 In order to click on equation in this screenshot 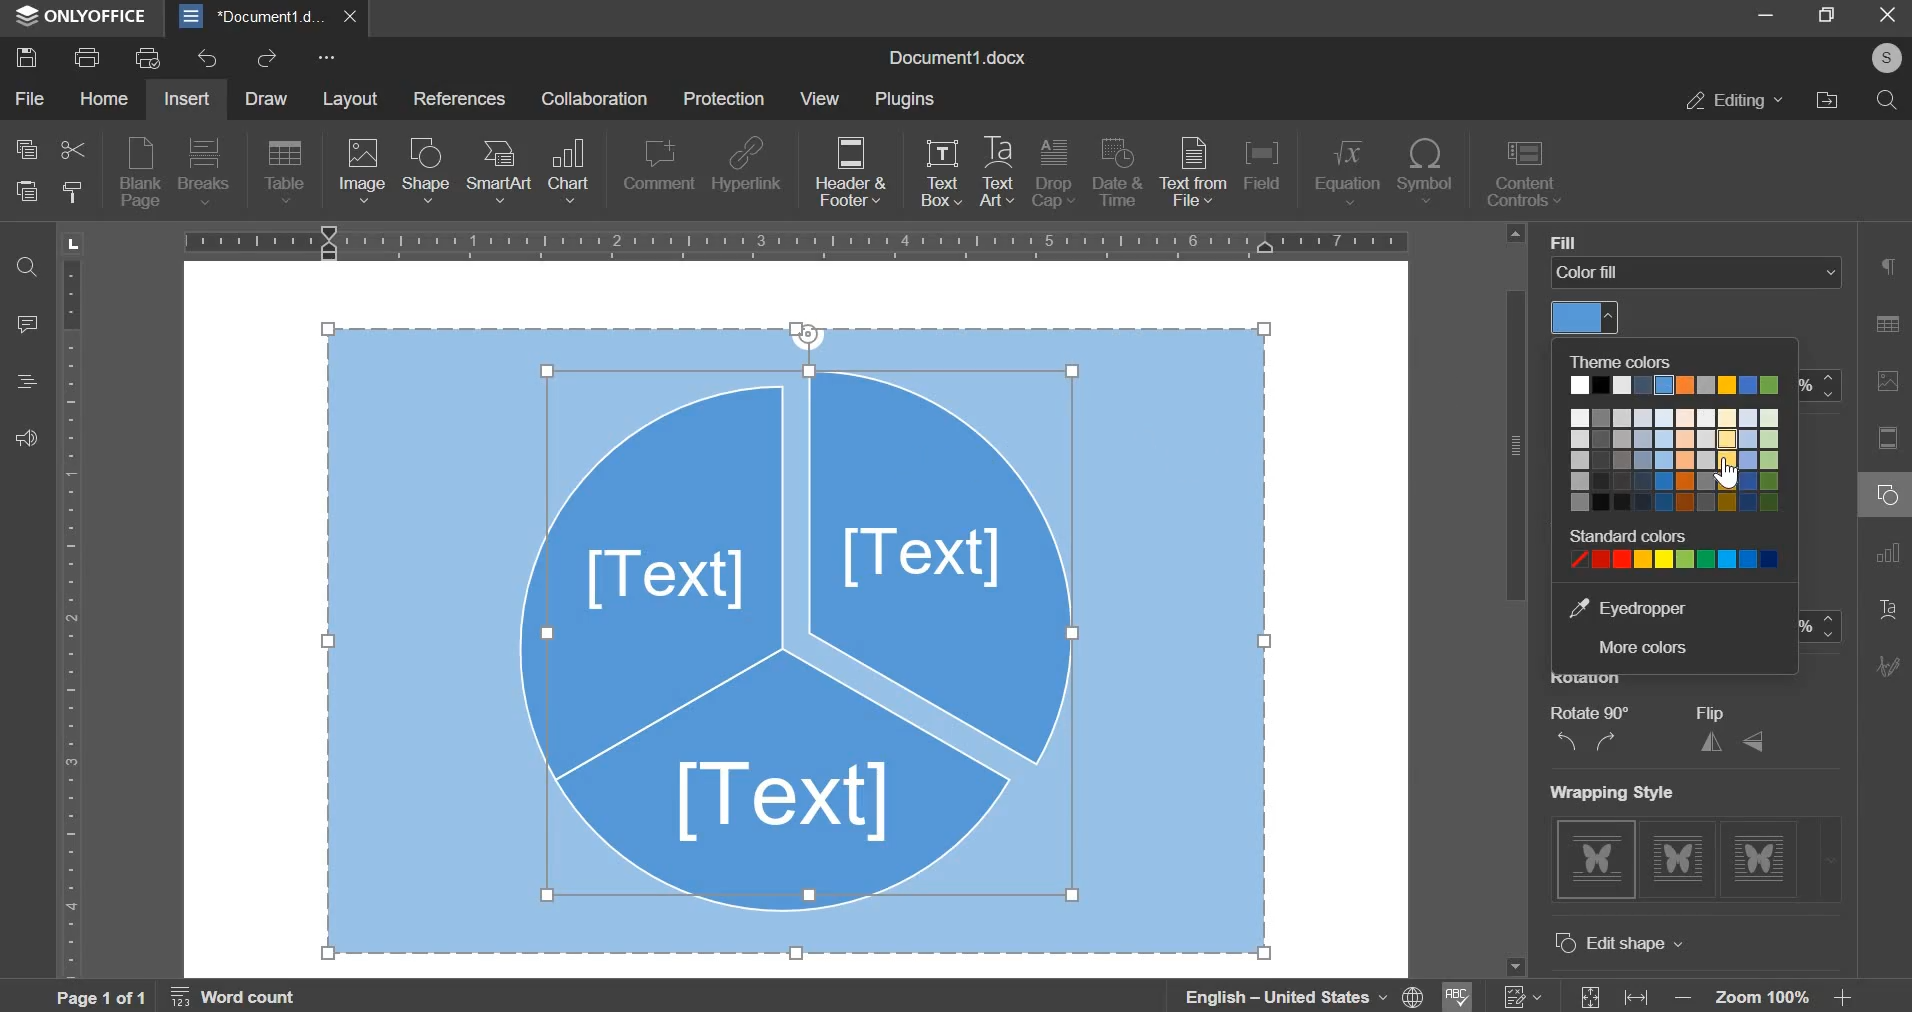, I will do `click(1348, 173)`.